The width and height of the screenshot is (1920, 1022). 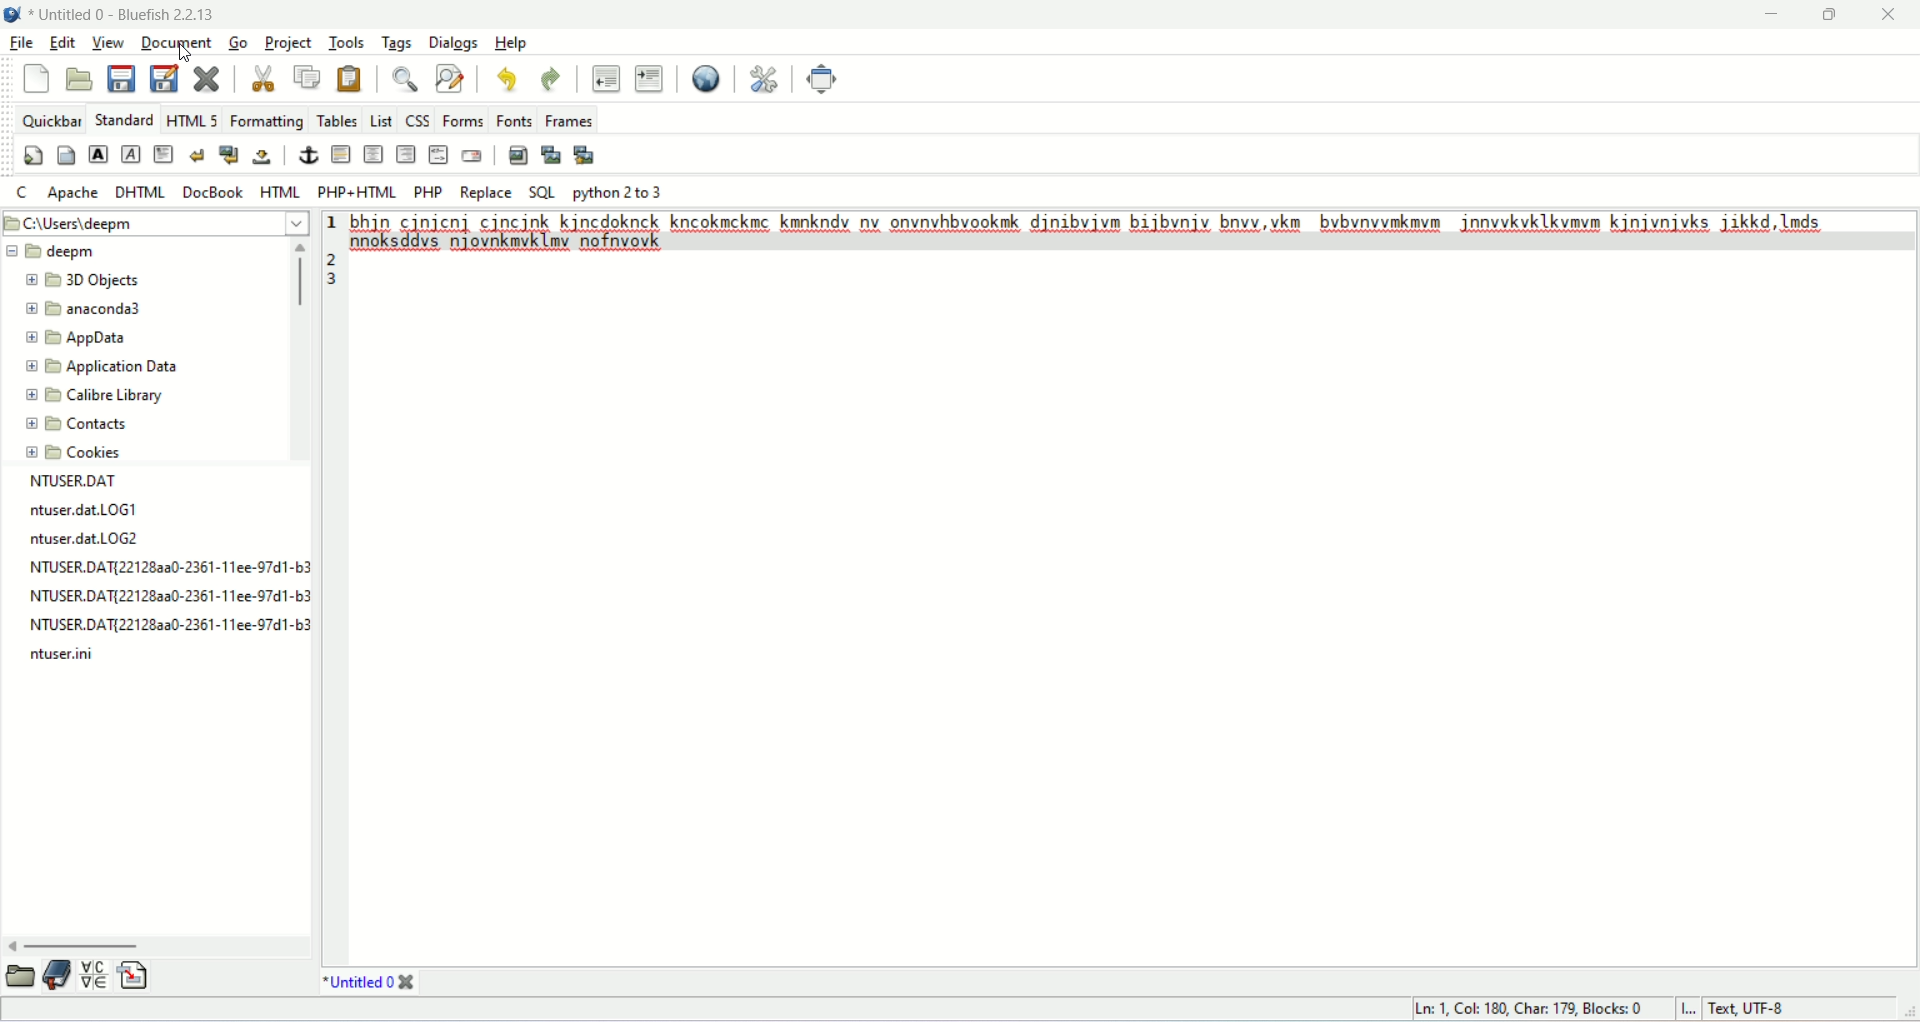 I want to click on horizontal scroll bar, so click(x=157, y=946).